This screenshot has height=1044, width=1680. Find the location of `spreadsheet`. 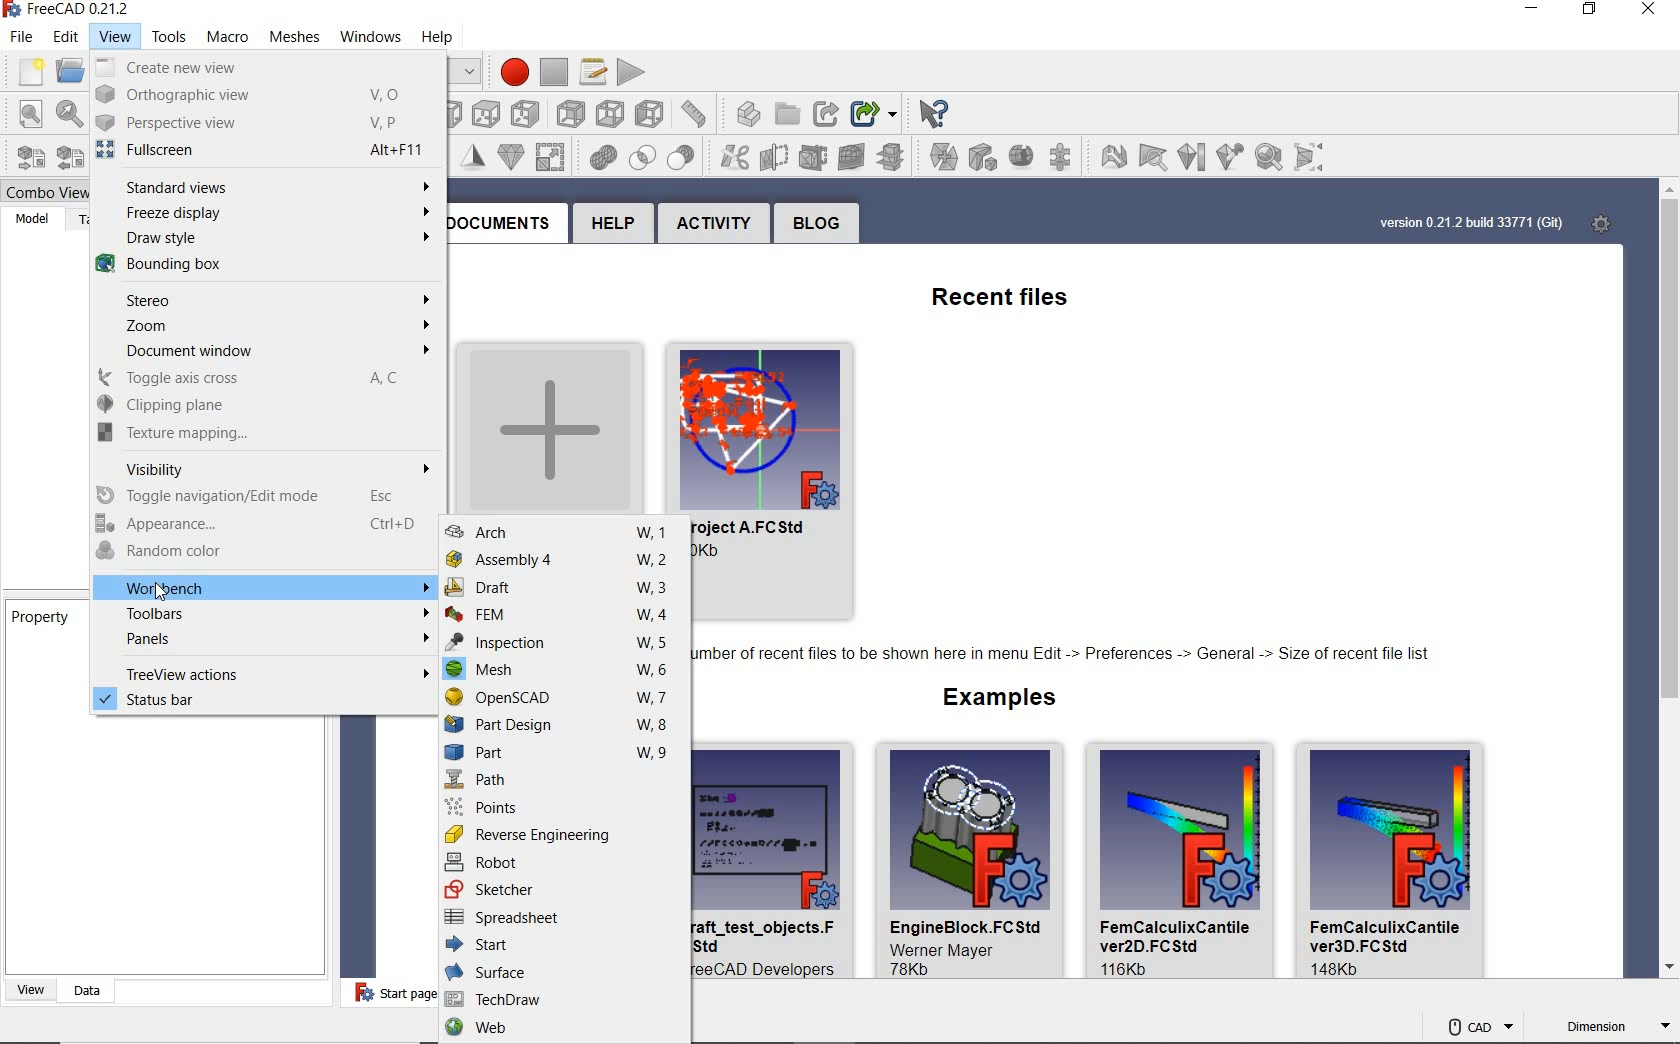

spreadsheet is located at coordinates (565, 919).